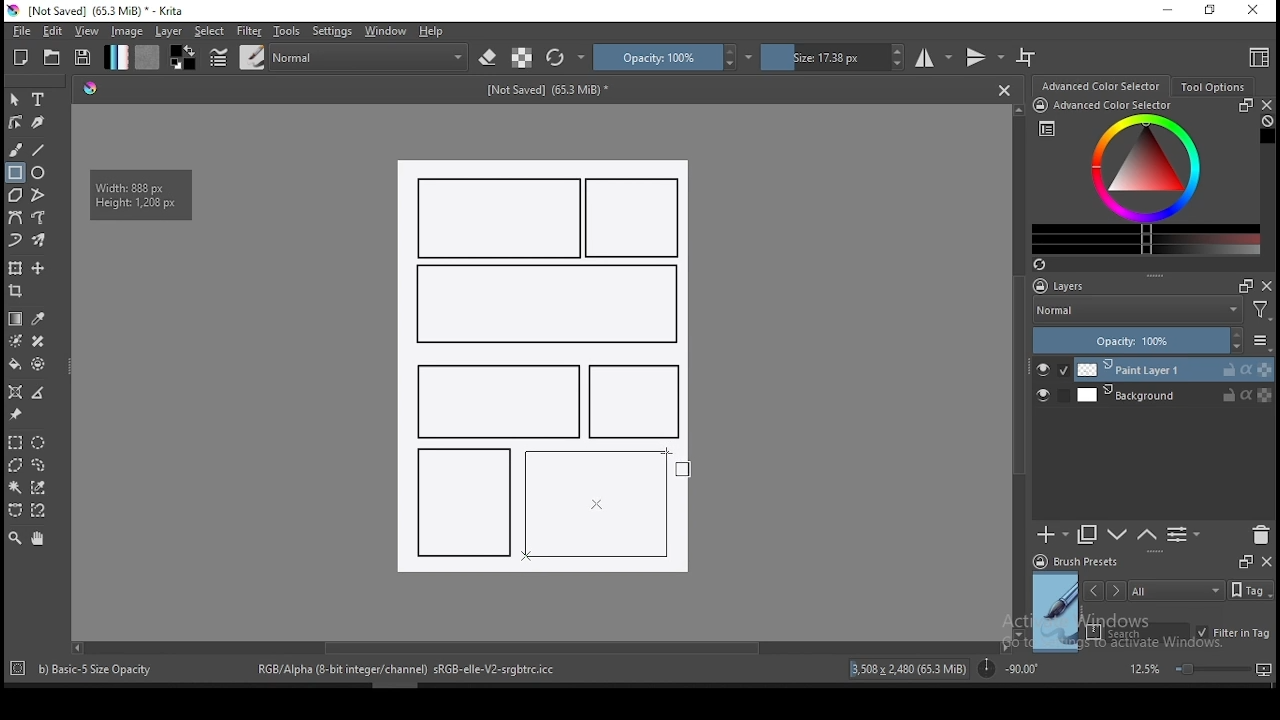 Image resolution: width=1280 pixels, height=720 pixels. I want to click on blending mode, so click(1136, 312).